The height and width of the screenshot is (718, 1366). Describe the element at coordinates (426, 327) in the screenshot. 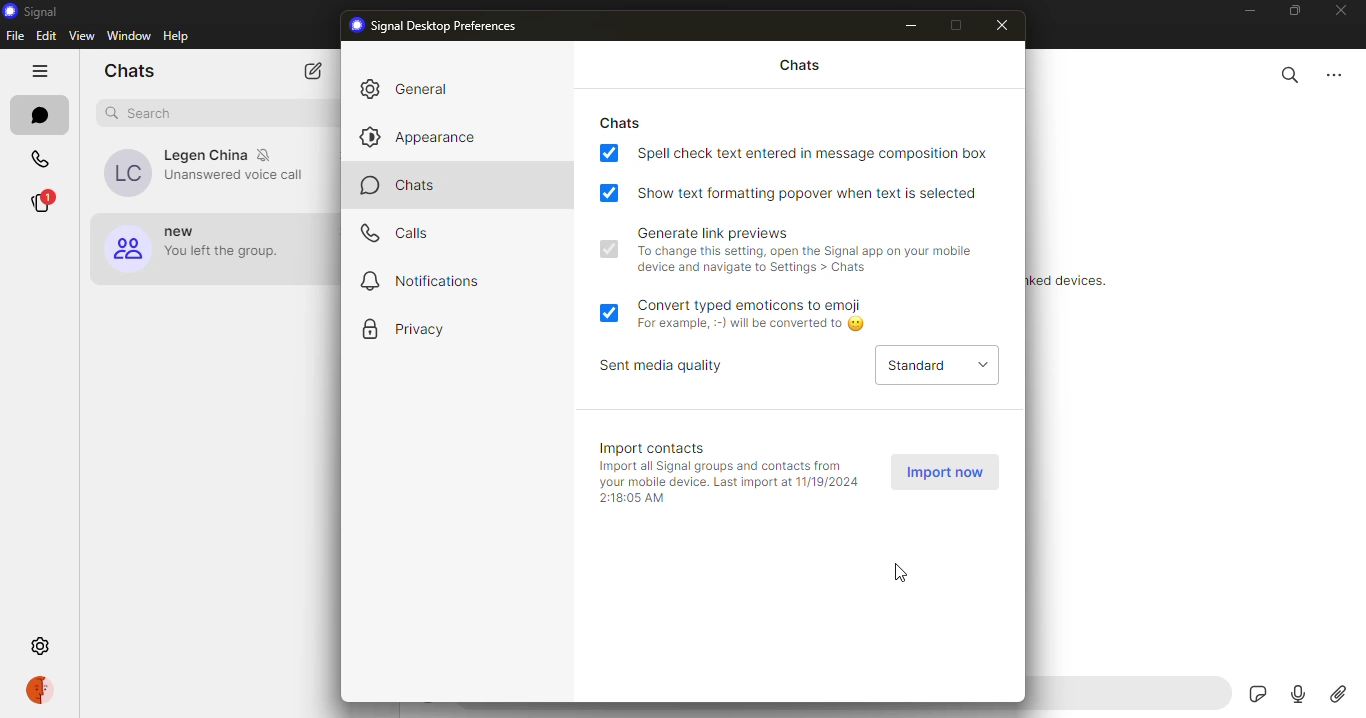

I see `privacy` at that location.